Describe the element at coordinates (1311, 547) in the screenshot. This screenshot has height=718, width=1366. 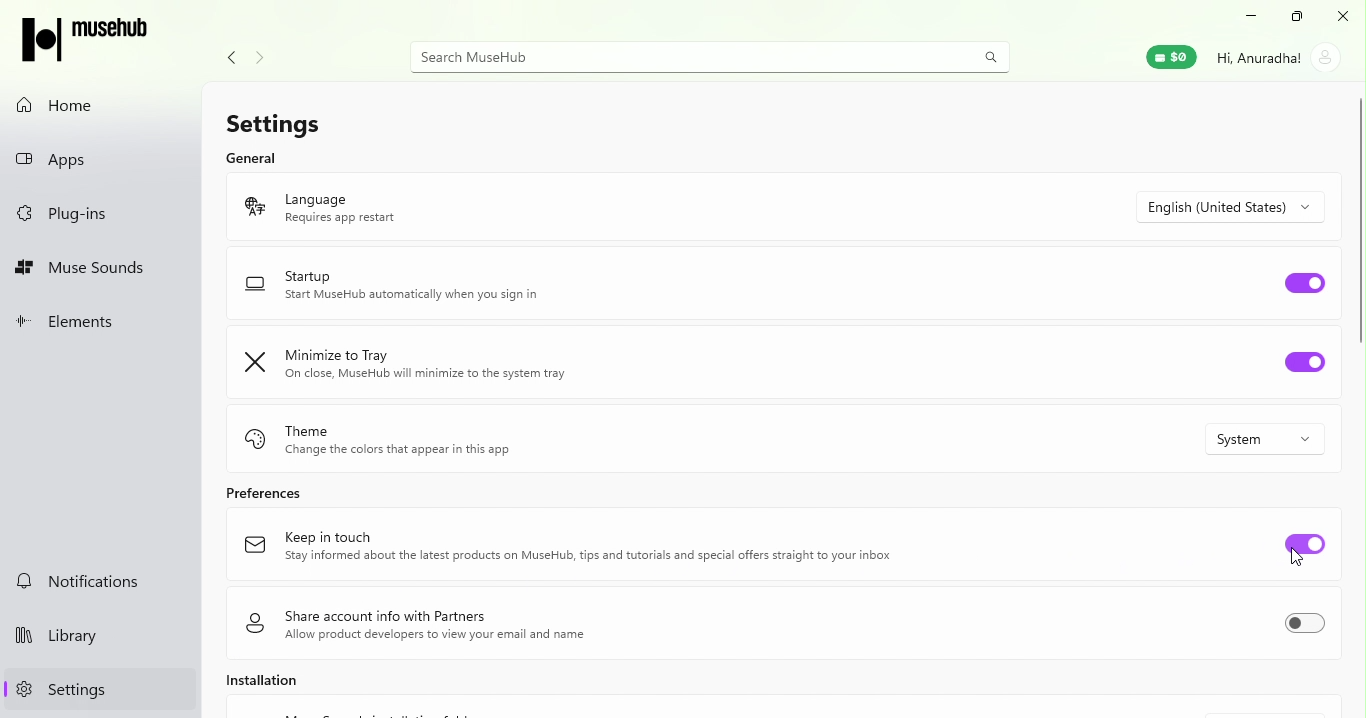
I see `Toggle` at that location.